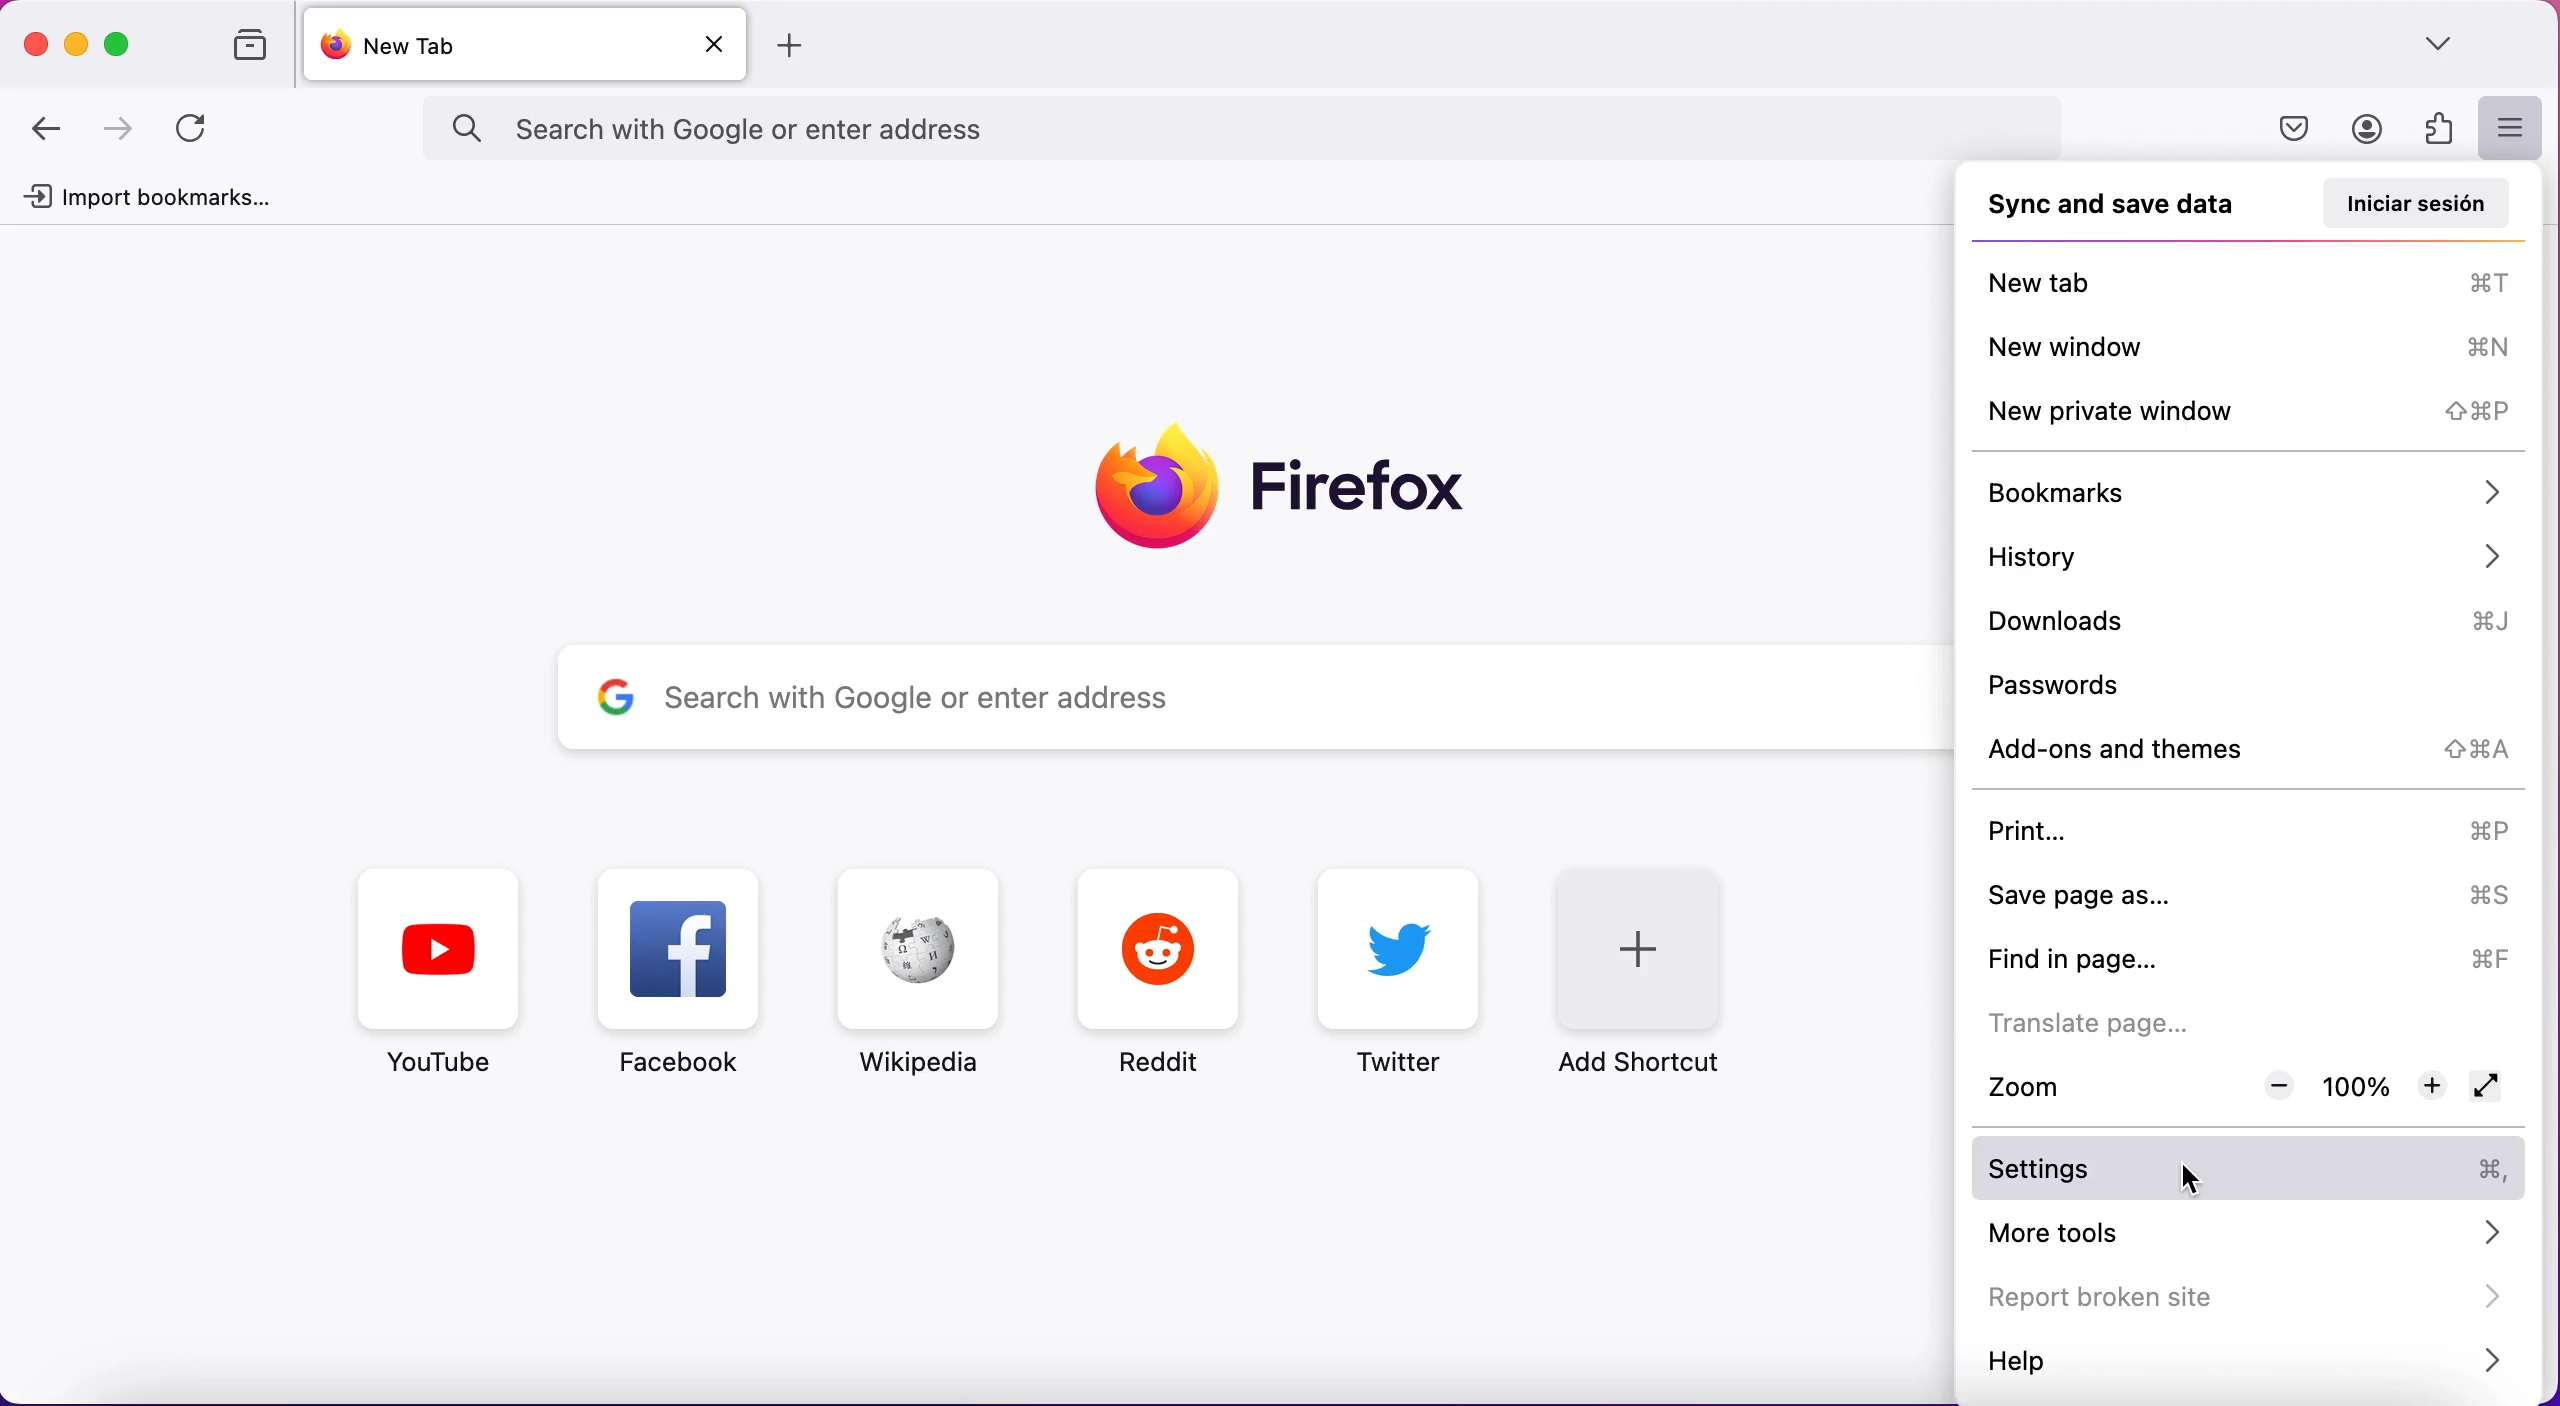 This screenshot has width=2560, height=1406. Describe the element at coordinates (2242, 1297) in the screenshot. I see `report broken site` at that location.